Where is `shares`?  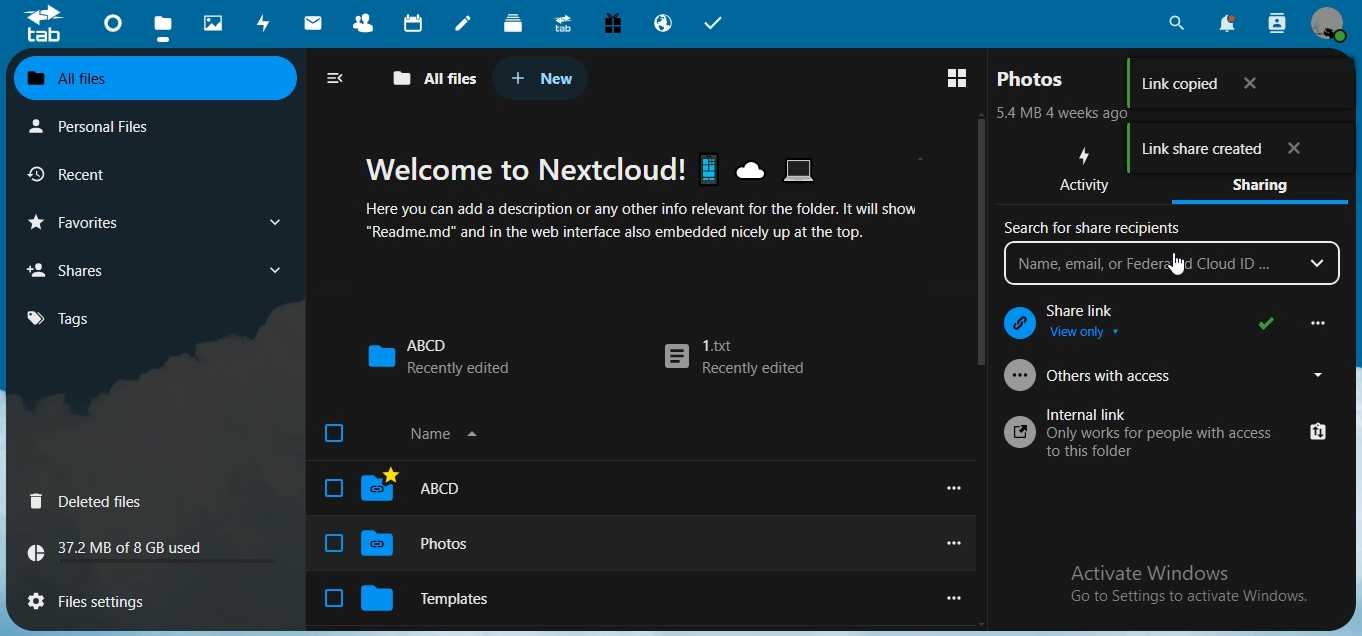
shares is located at coordinates (153, 269).